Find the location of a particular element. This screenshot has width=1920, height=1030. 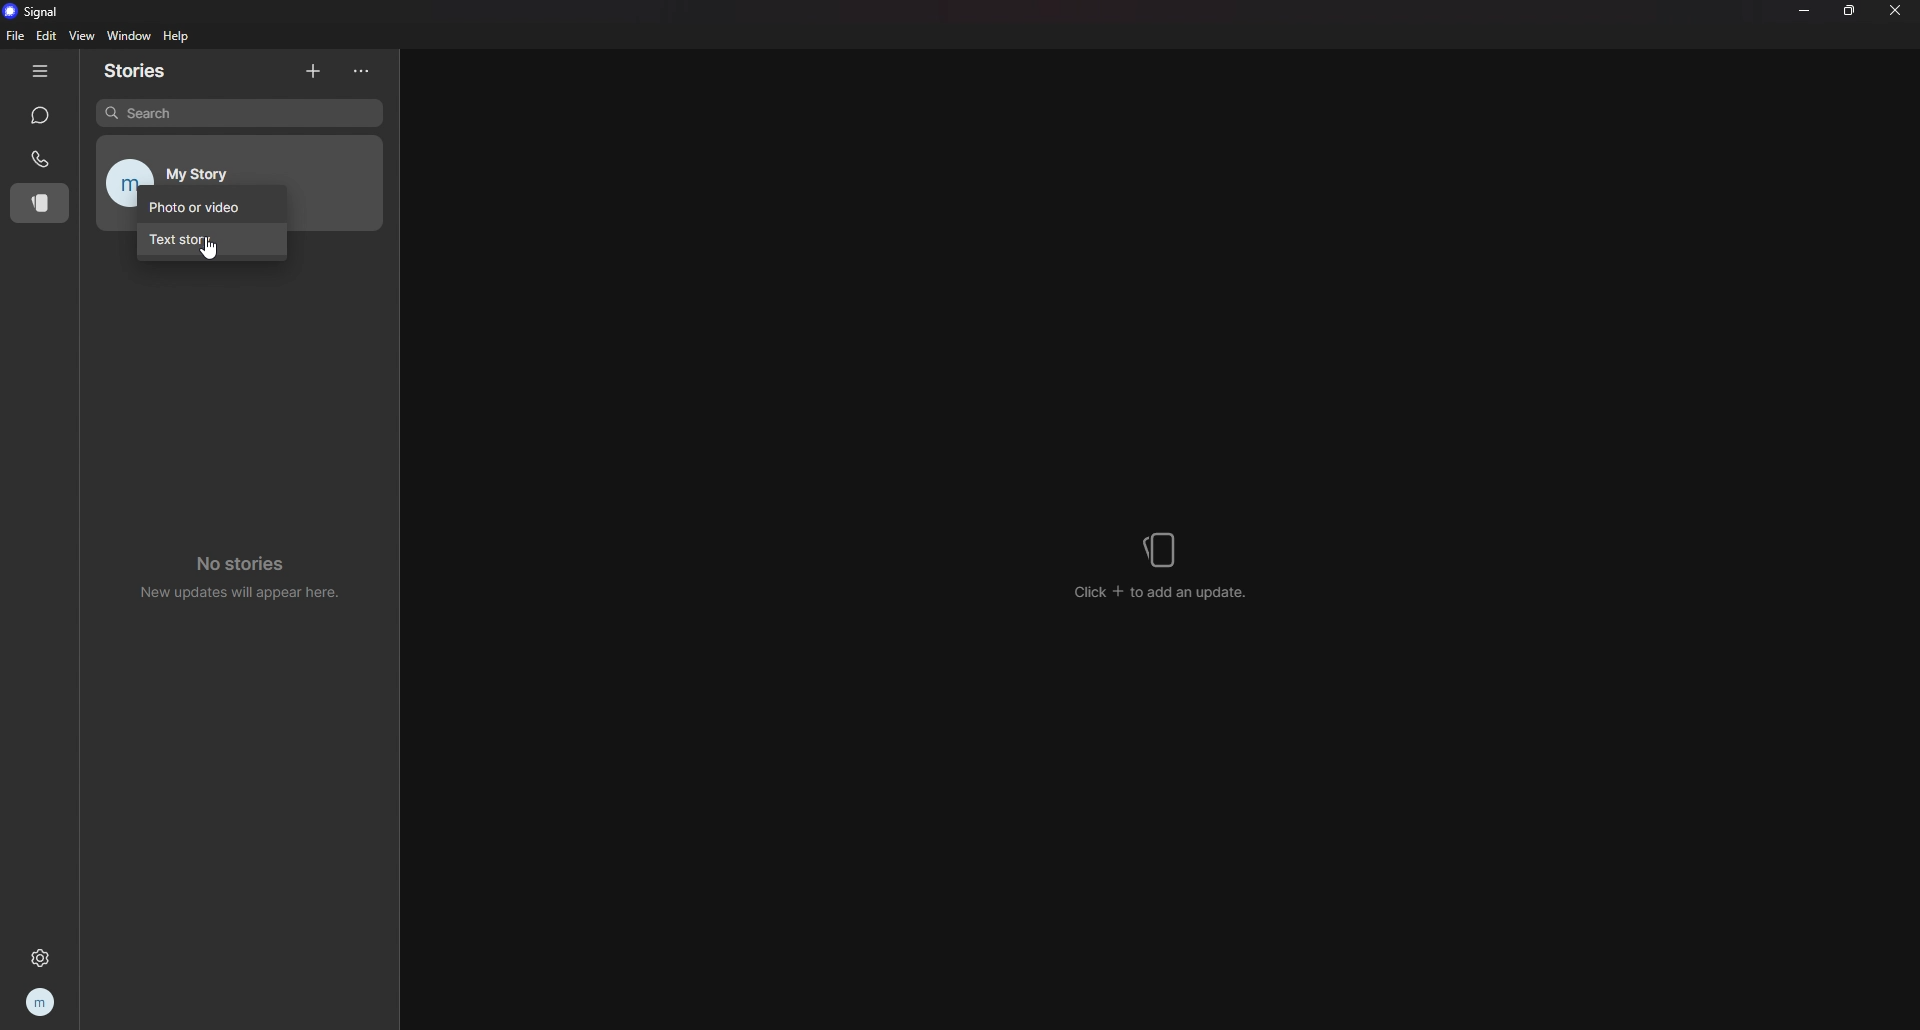

view is located at coordinates (81, 35).